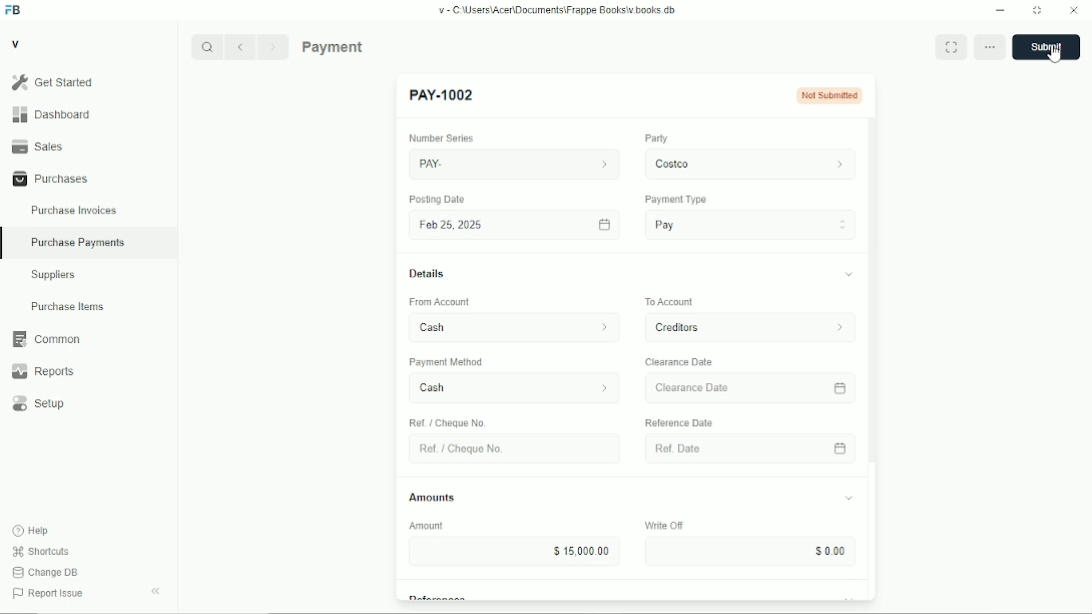  Describe the element at coordinates (88, 114) in the screenshot. I see `Dashboard` at that location.